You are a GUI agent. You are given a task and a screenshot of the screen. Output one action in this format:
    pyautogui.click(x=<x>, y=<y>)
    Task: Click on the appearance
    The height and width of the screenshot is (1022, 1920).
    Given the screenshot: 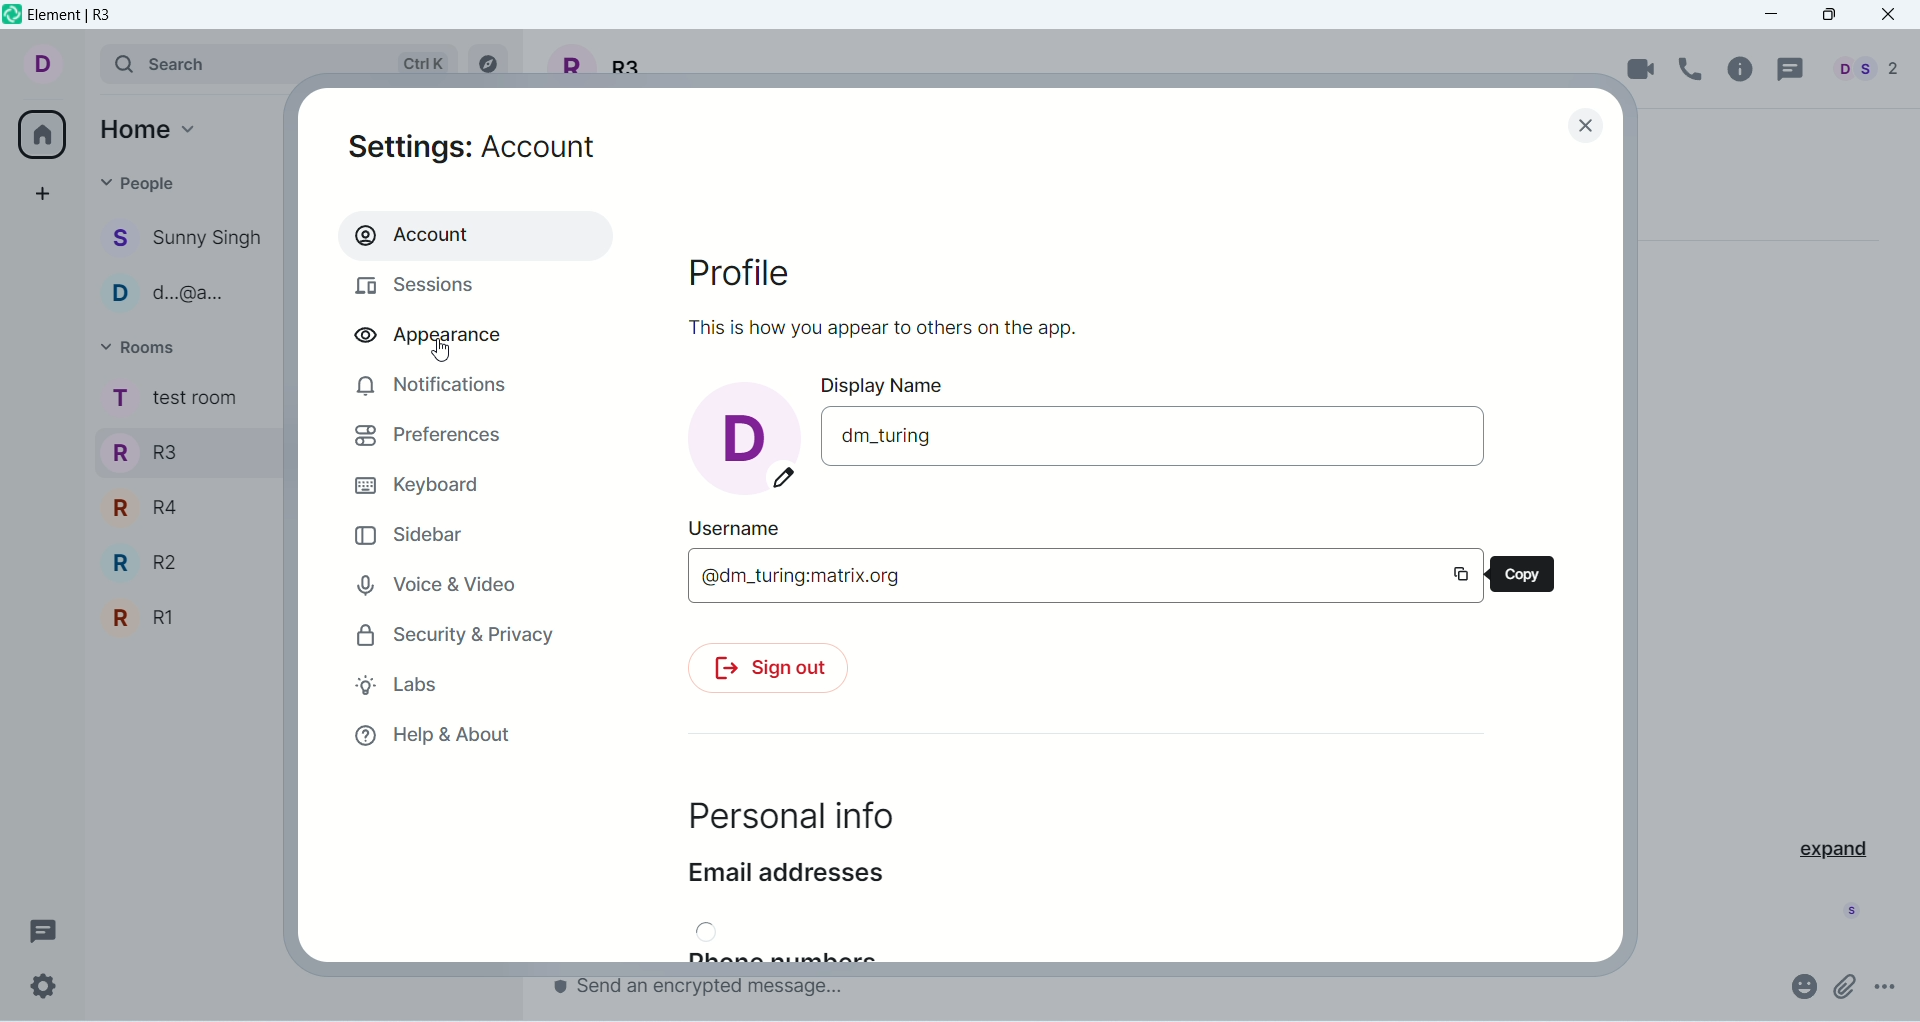 What is the action you would take?
    pyautogui.click(x=437, y=339)
    